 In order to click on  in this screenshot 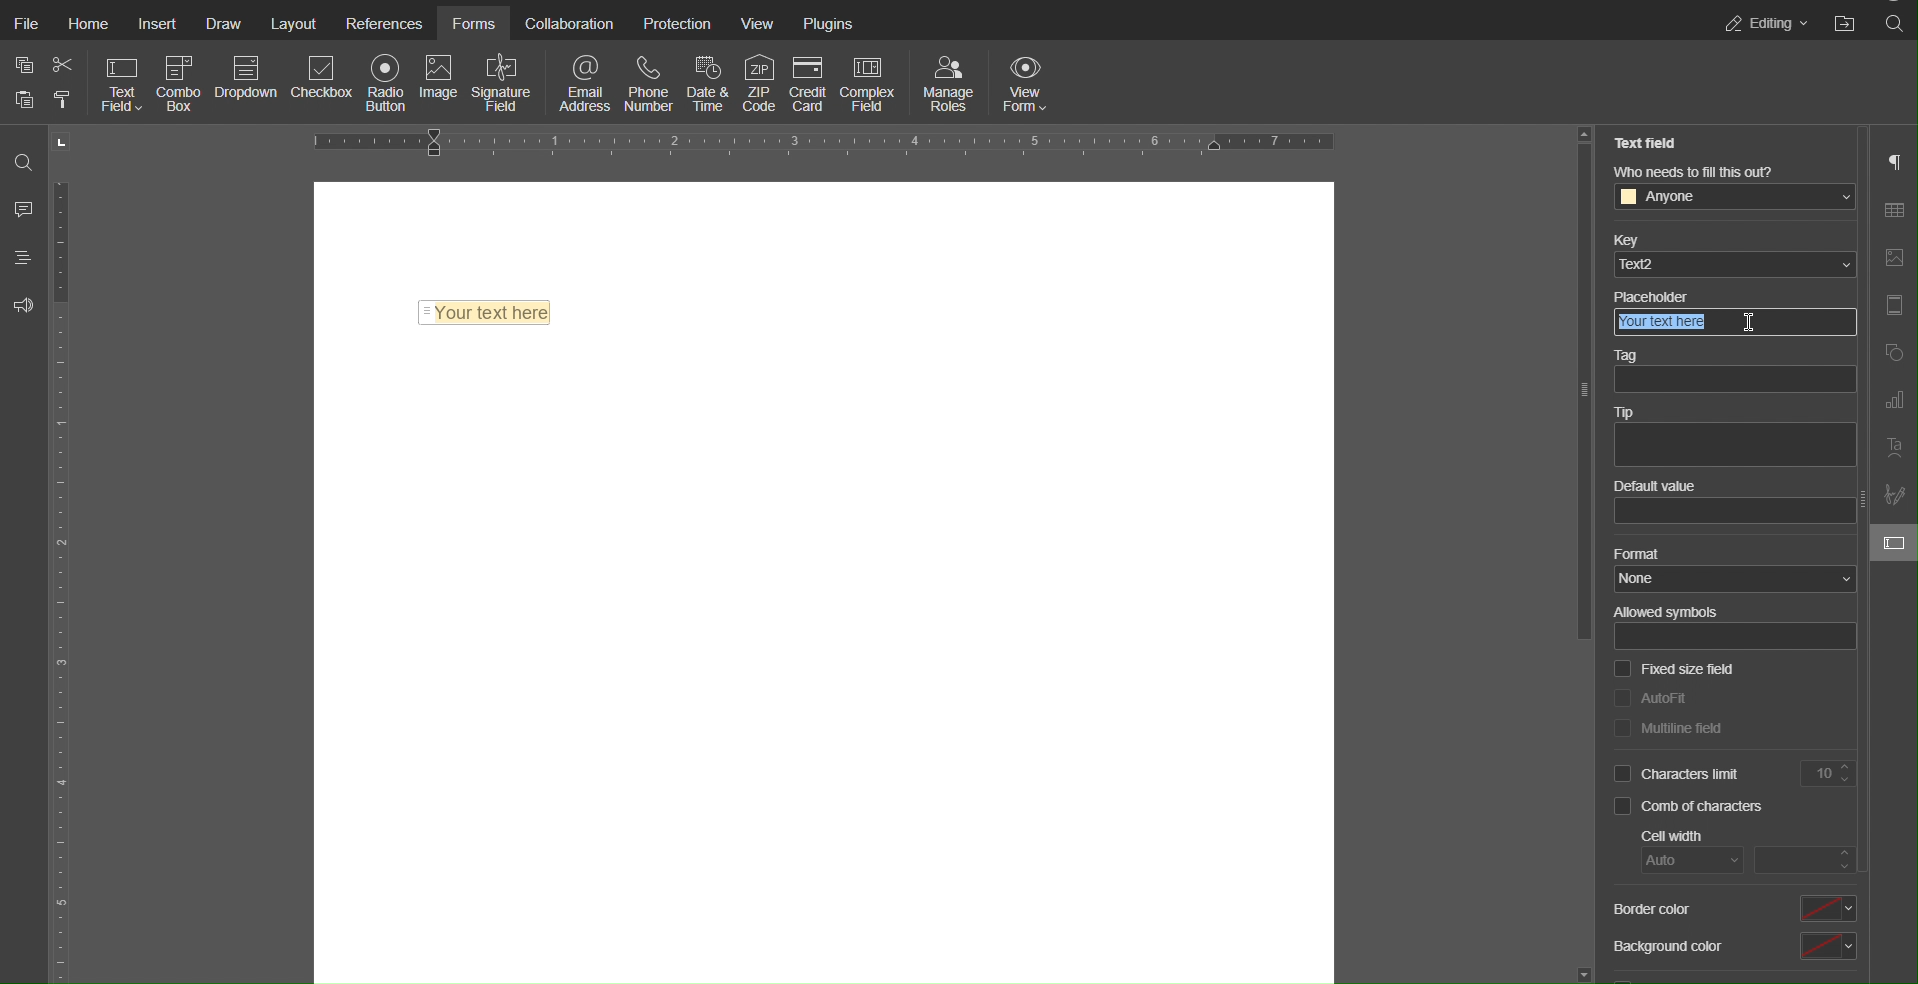, I will do `click(1574, 391)`.